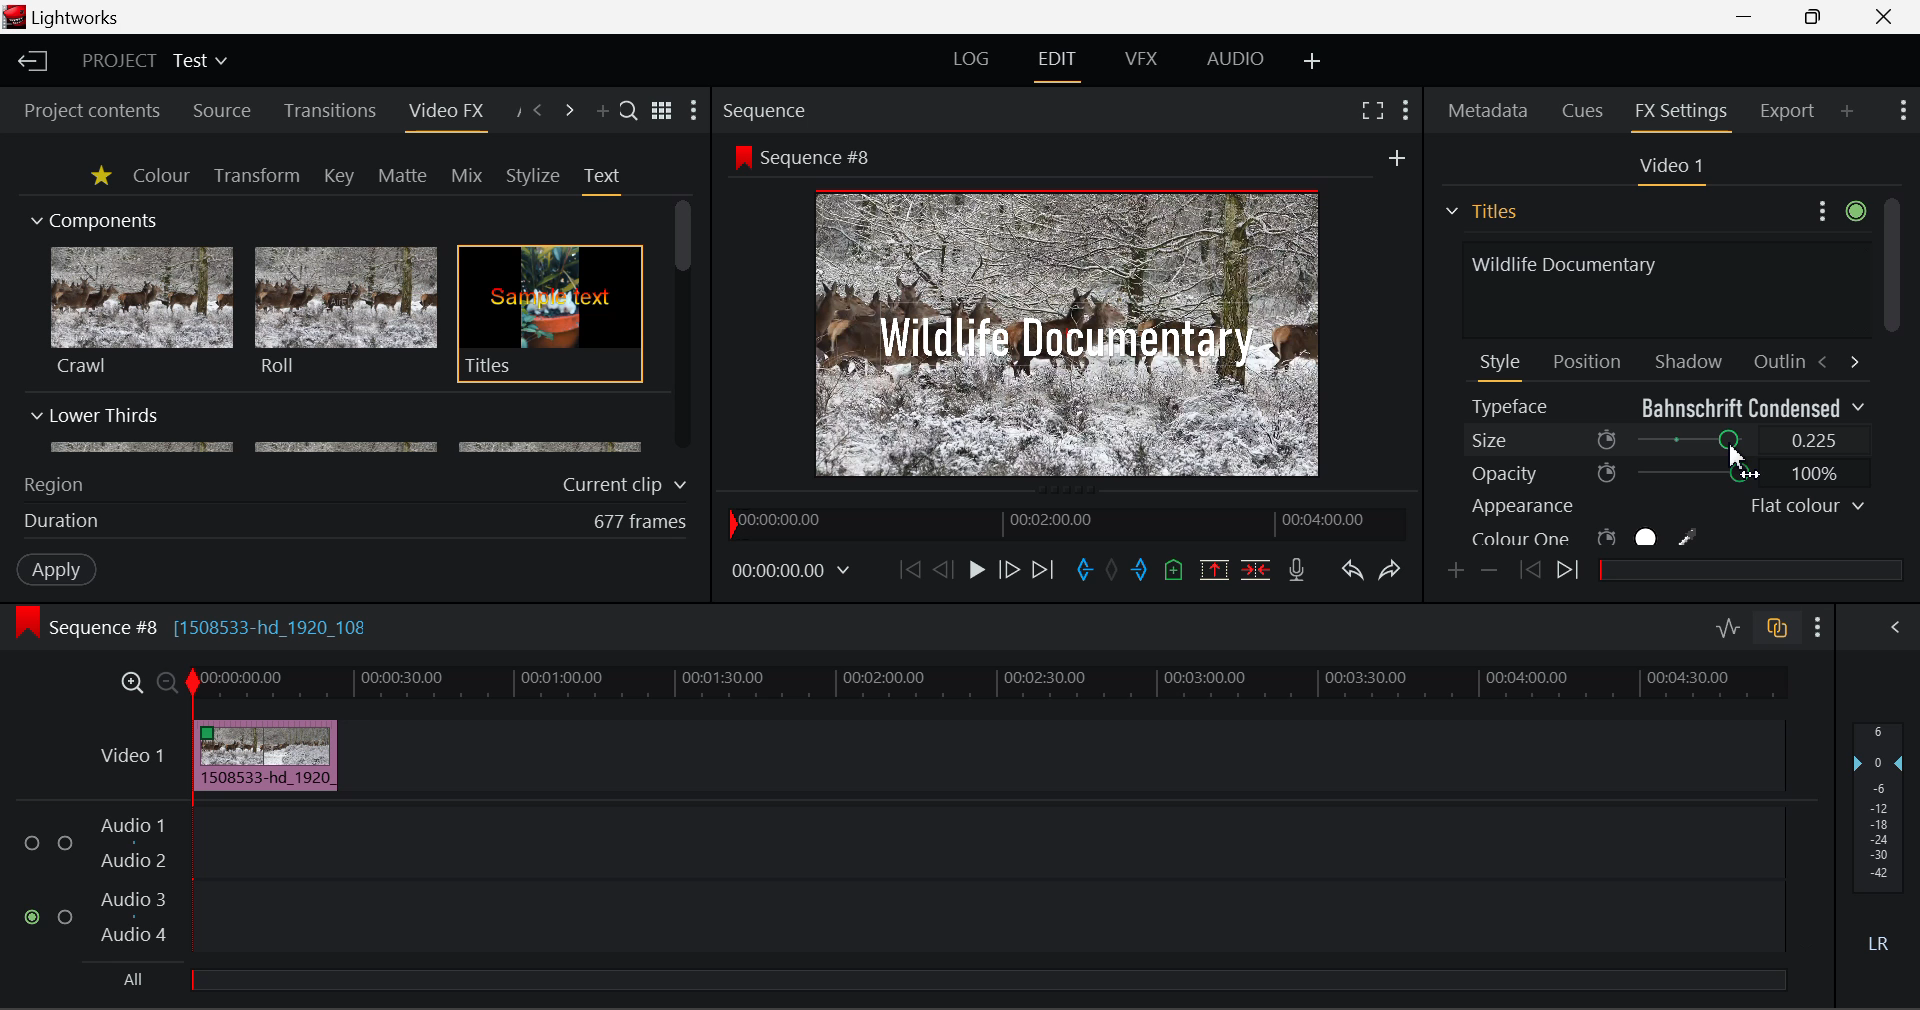 This screenshot has width=1920, height=1010. I want to click on Restore Down, so click(1746, 14).